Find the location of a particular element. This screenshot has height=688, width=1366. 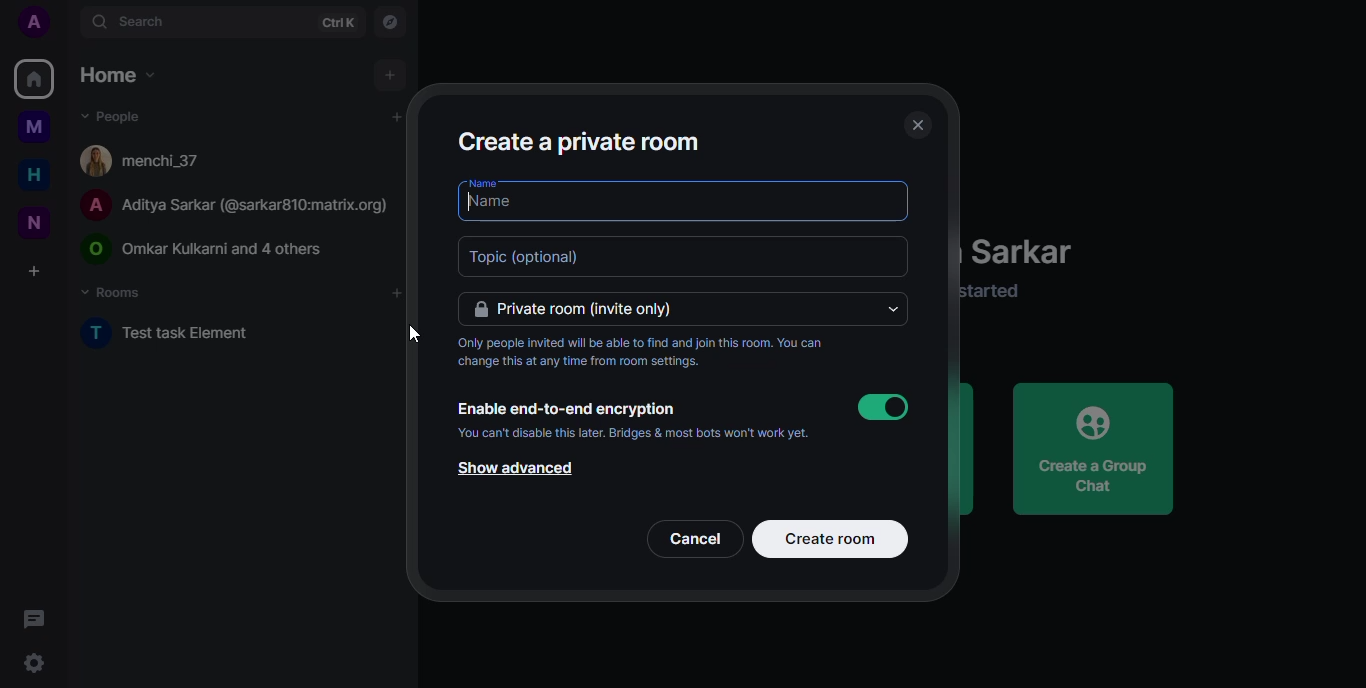

create a space is located at coordinates (34, 270).